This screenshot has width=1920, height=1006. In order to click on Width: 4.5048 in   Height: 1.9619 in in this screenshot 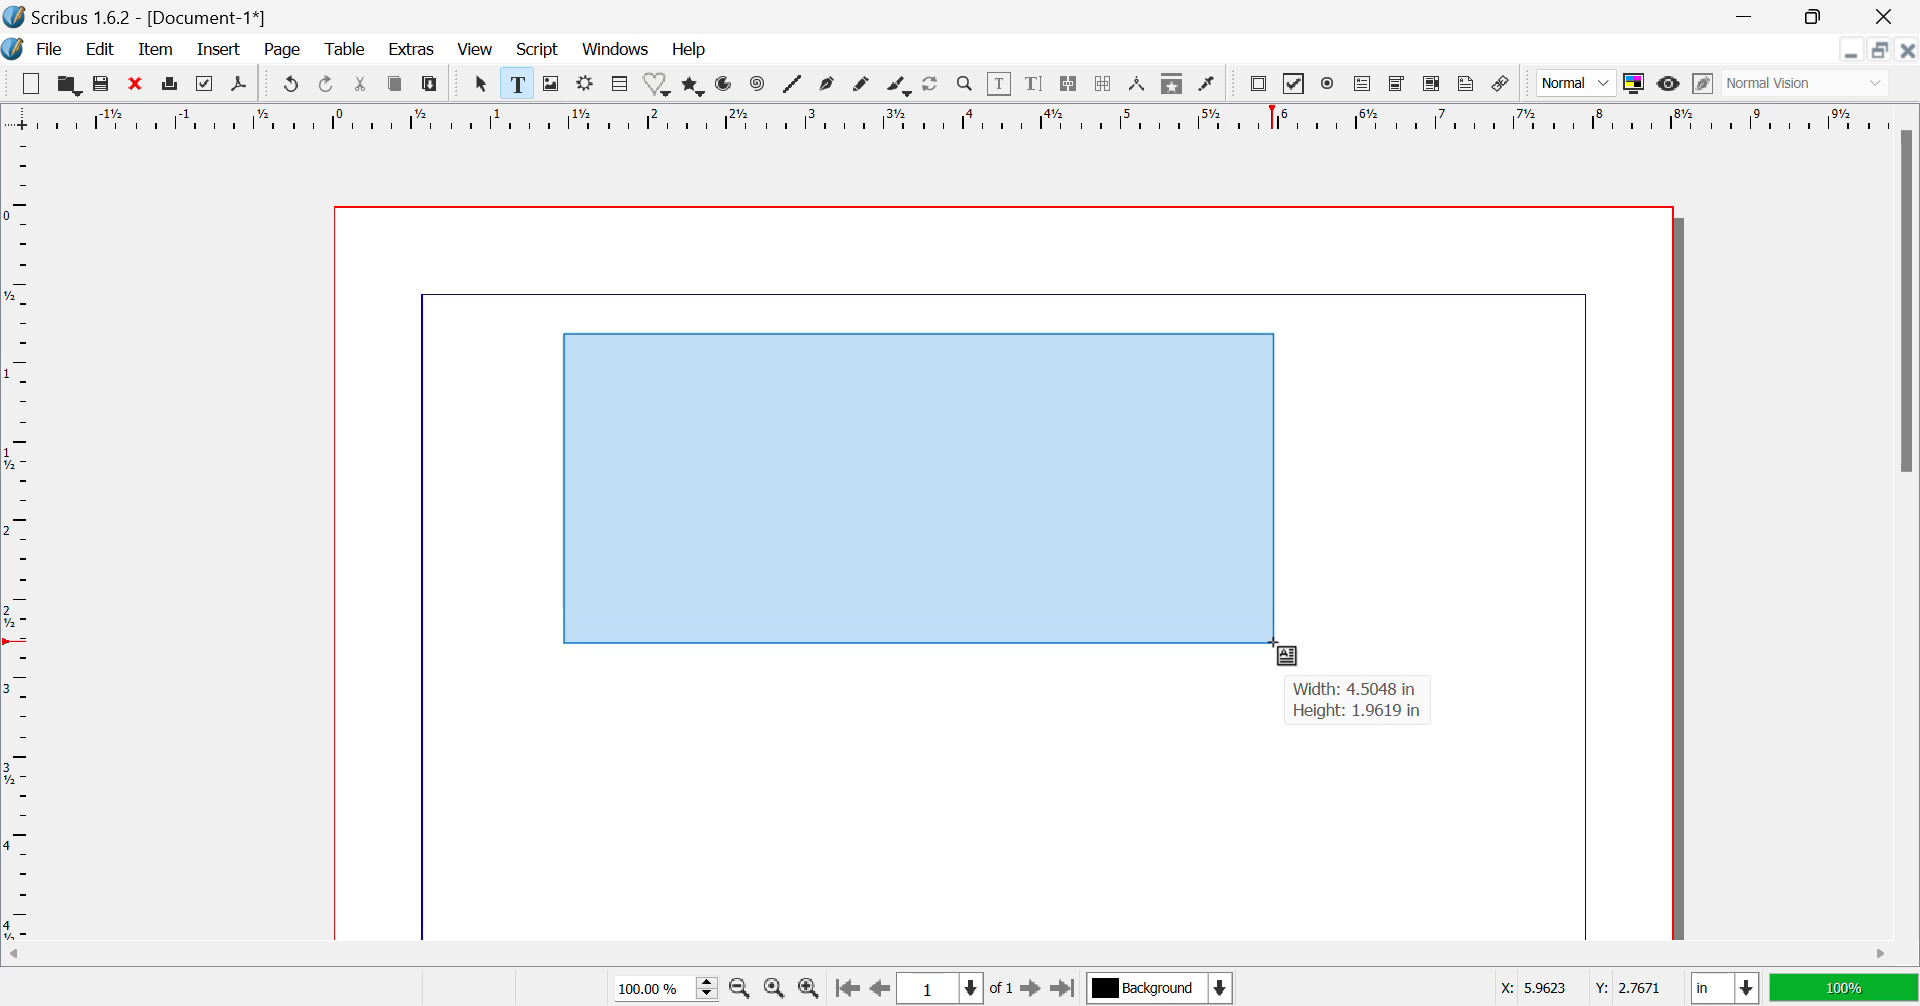, I will do `click(1357, 700)`.